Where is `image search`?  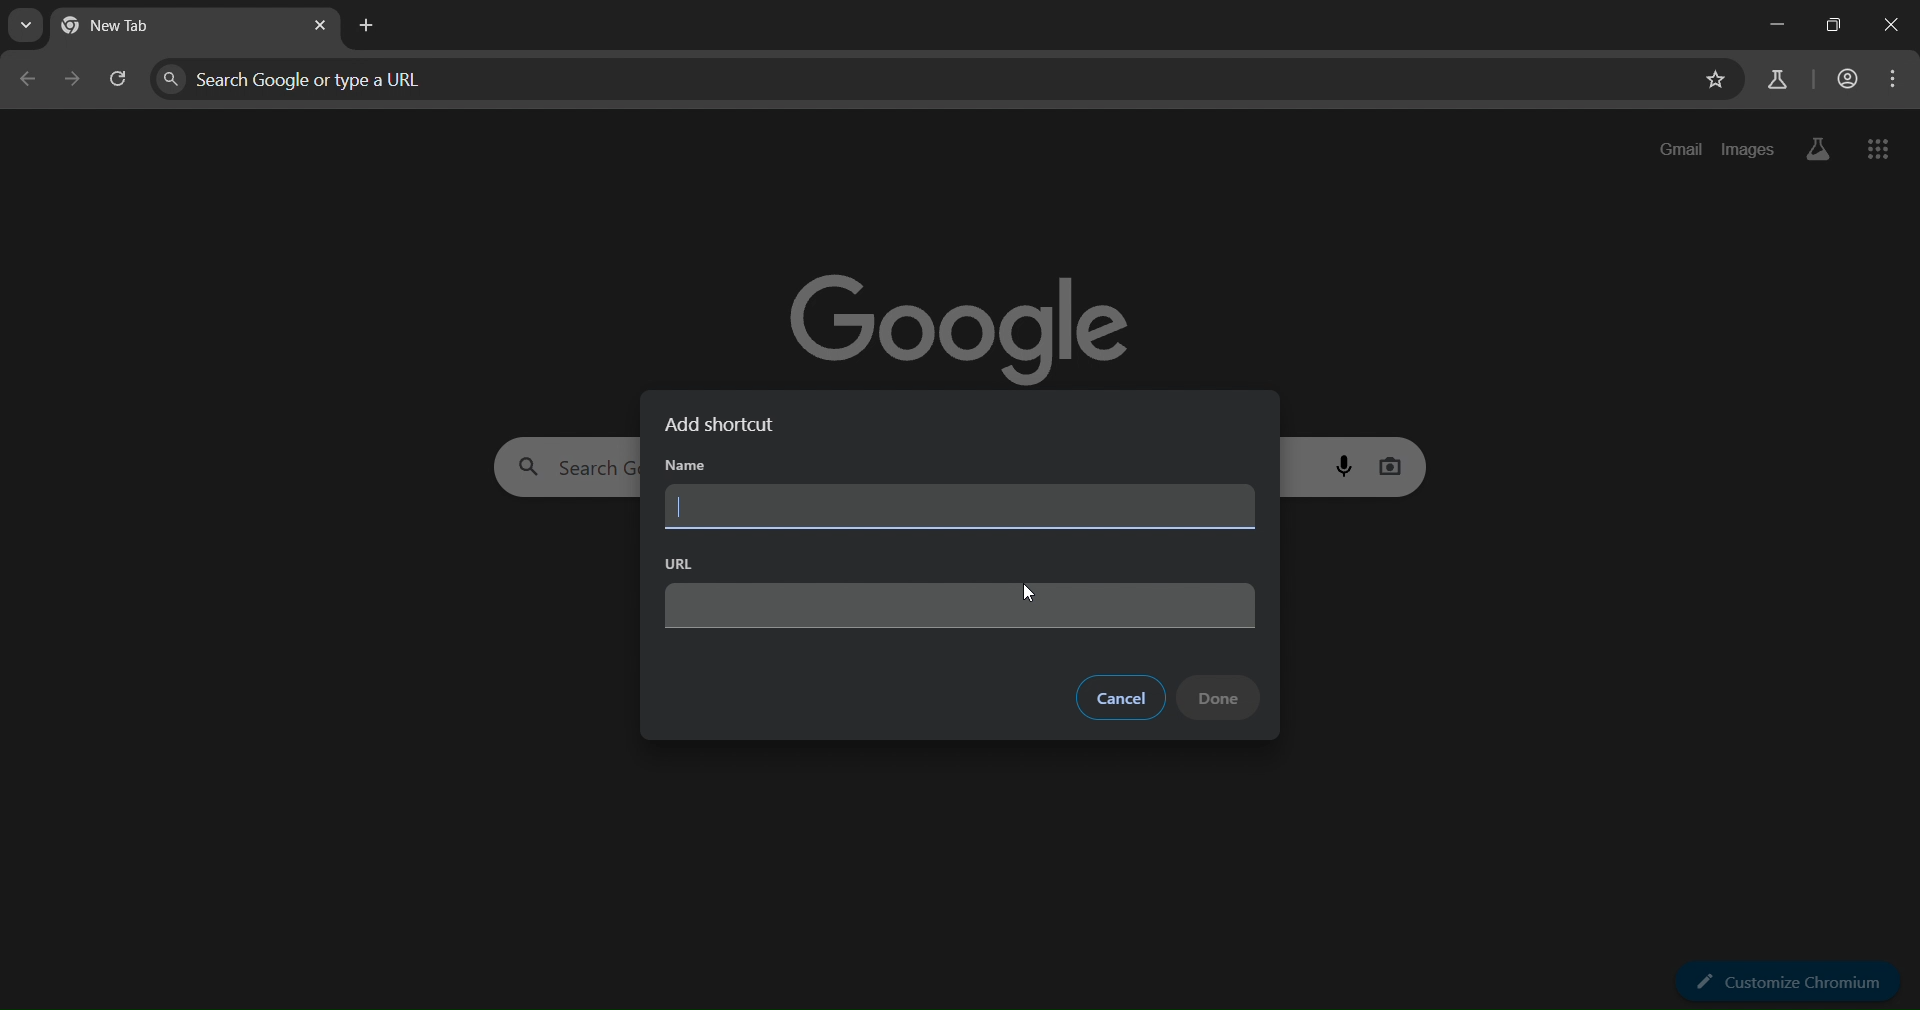 image search is located at coordinates (1393, 463).